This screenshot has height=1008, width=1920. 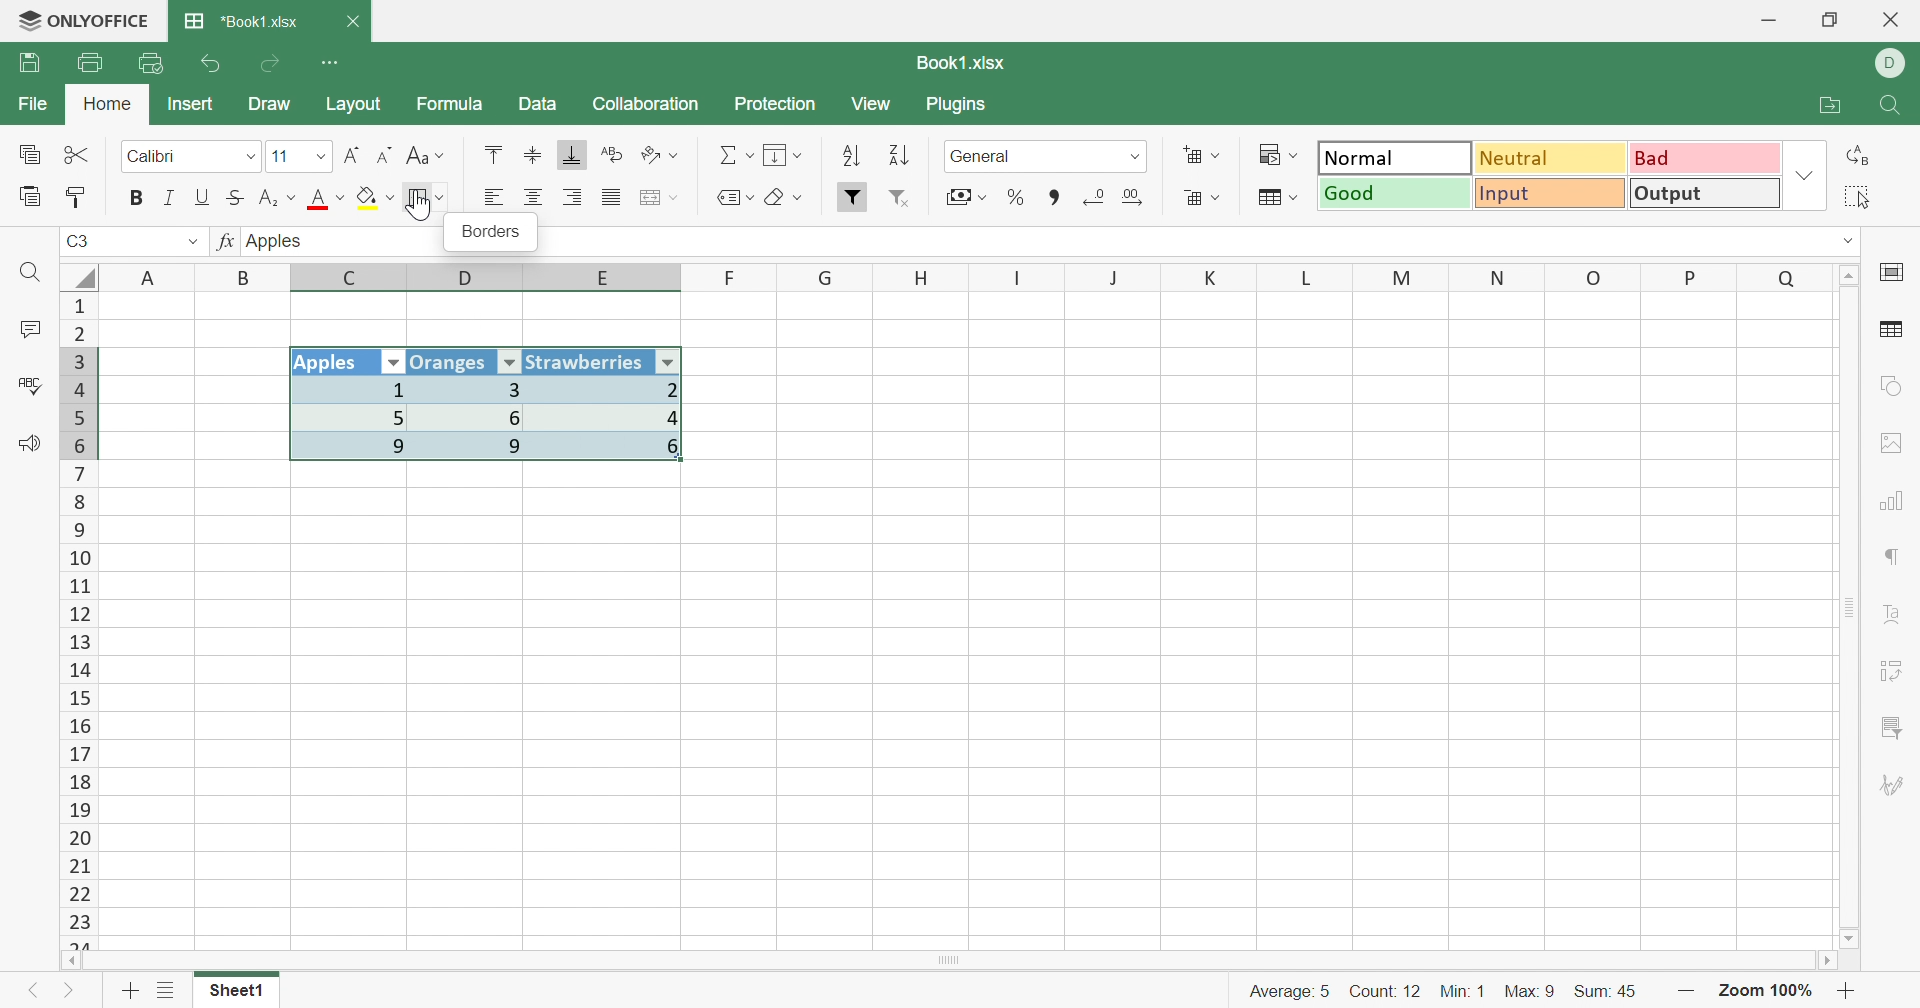 What do you see at coordinates (354, 449) in the screenshot?
I see `9` at bounding box center [354, 449].